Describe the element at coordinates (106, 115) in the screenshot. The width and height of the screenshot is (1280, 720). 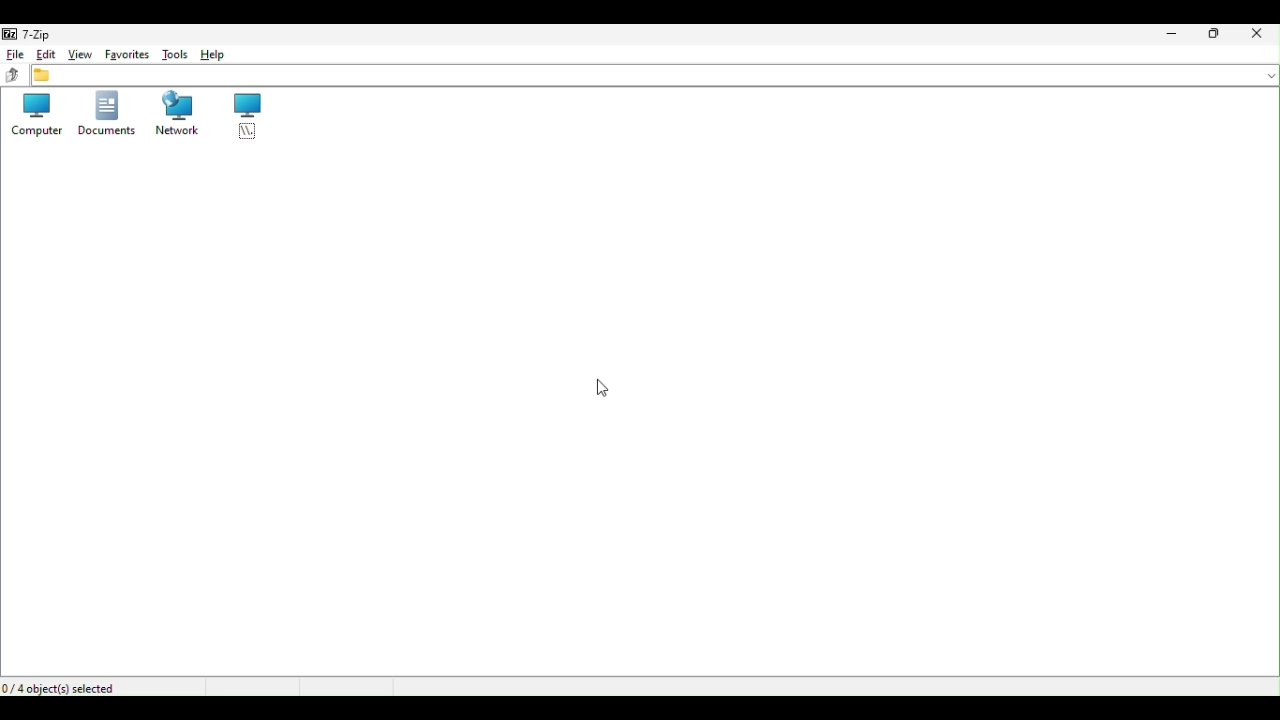
I see `Documents` at that location.